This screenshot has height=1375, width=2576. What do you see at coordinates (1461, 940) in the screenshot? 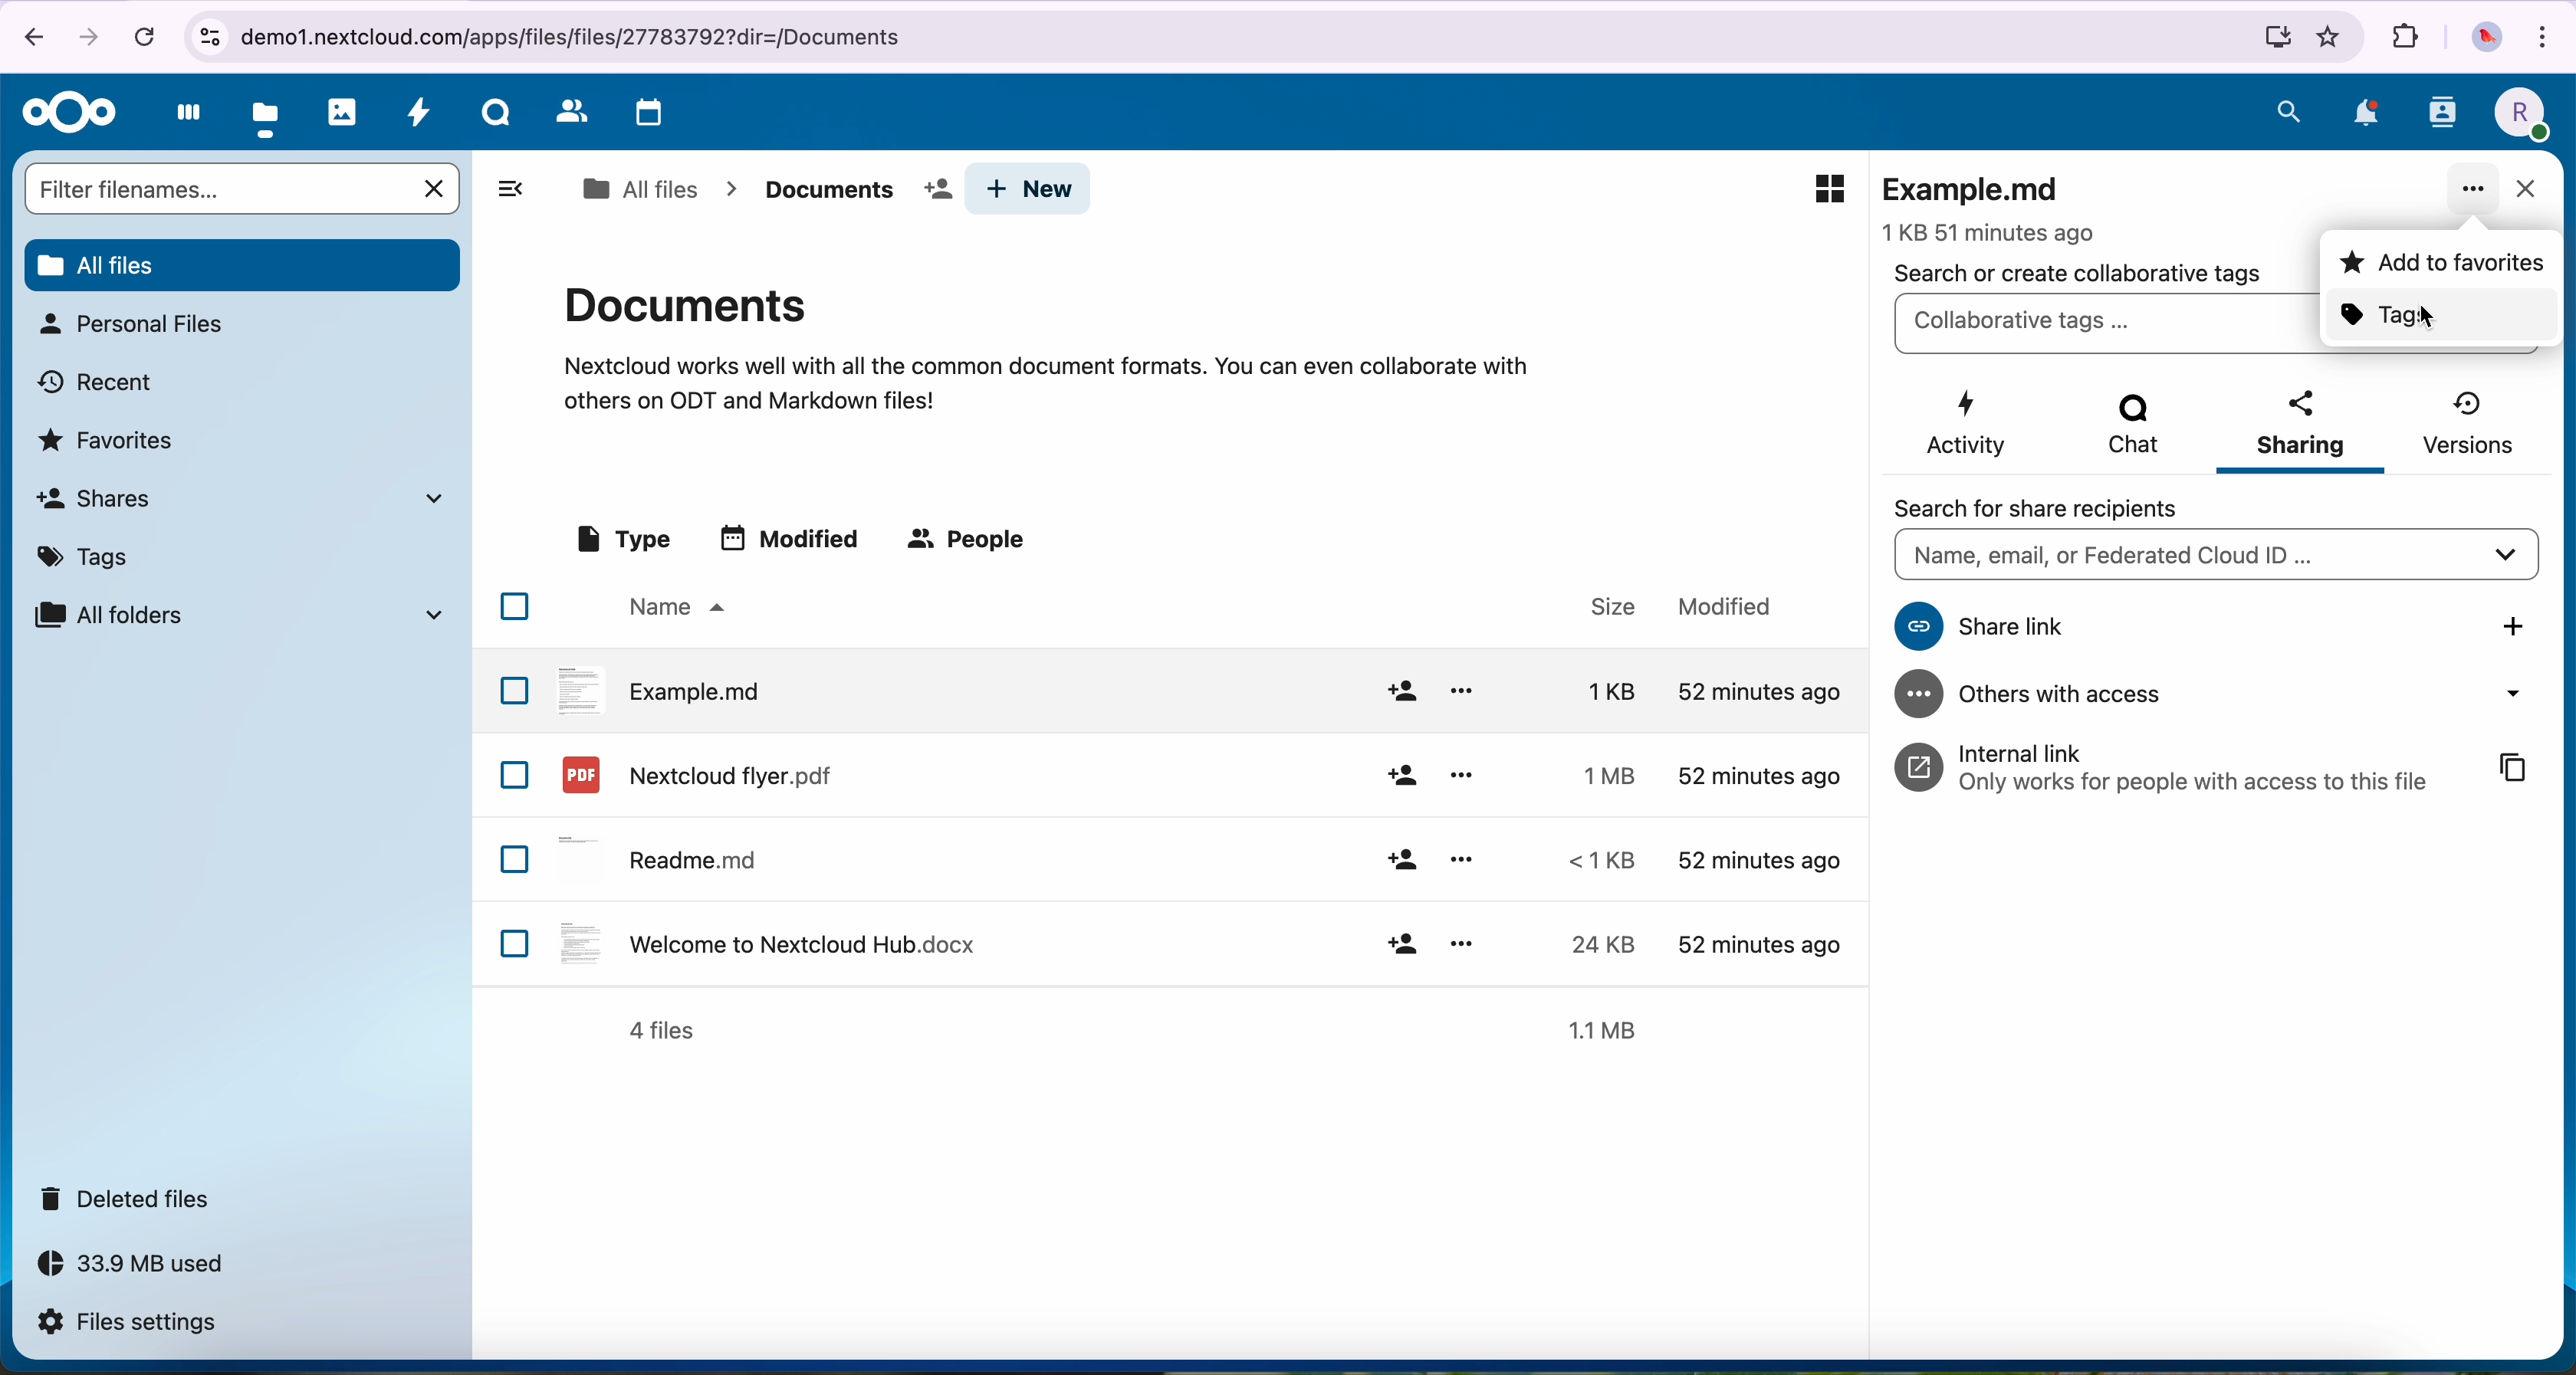
I see `options` at bounding box center [1461, 940].